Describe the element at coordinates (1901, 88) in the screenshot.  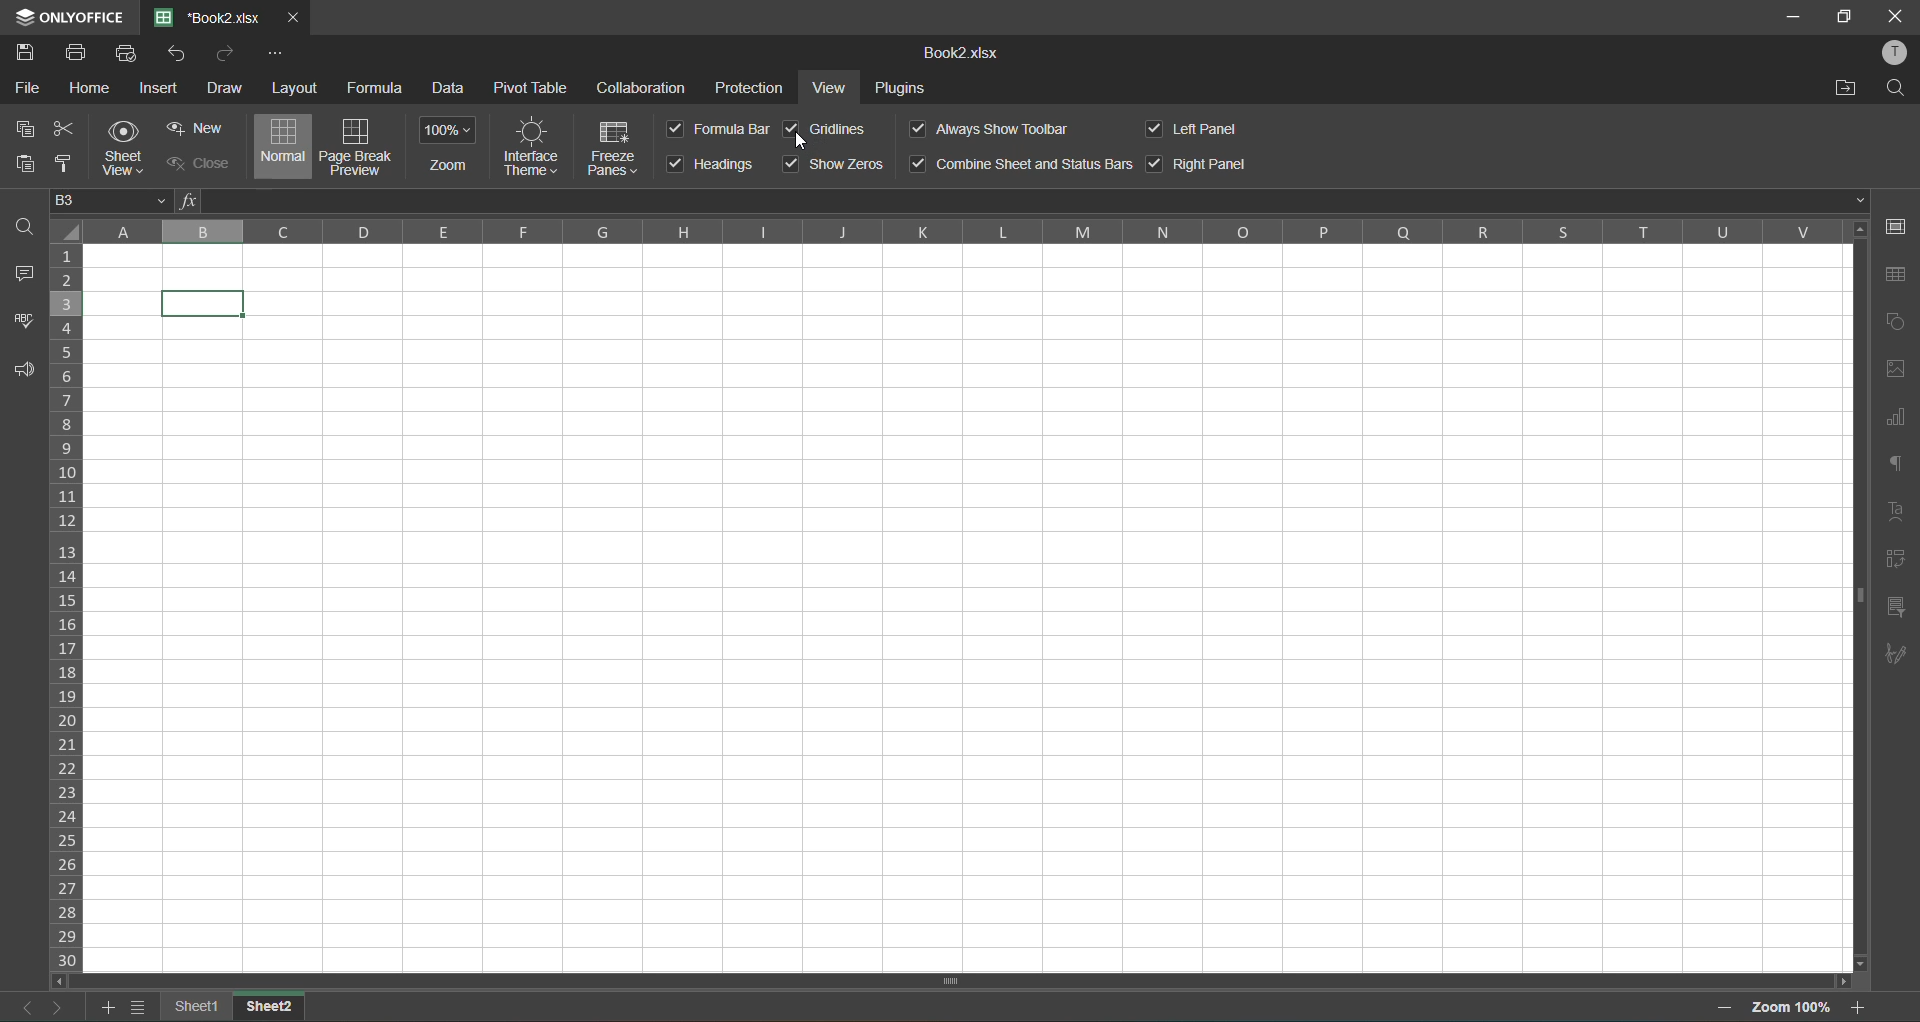
I see `find` at that location.